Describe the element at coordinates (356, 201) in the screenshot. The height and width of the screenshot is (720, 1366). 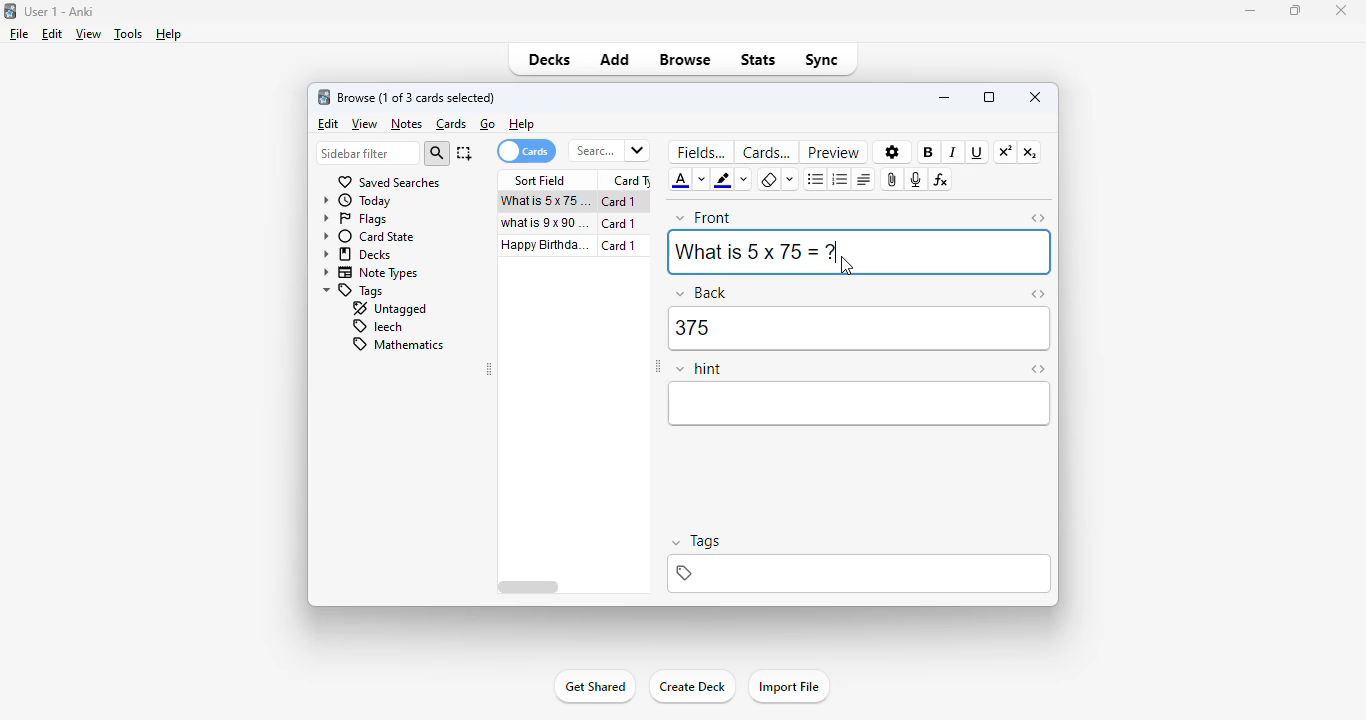
I see `today` at that location.